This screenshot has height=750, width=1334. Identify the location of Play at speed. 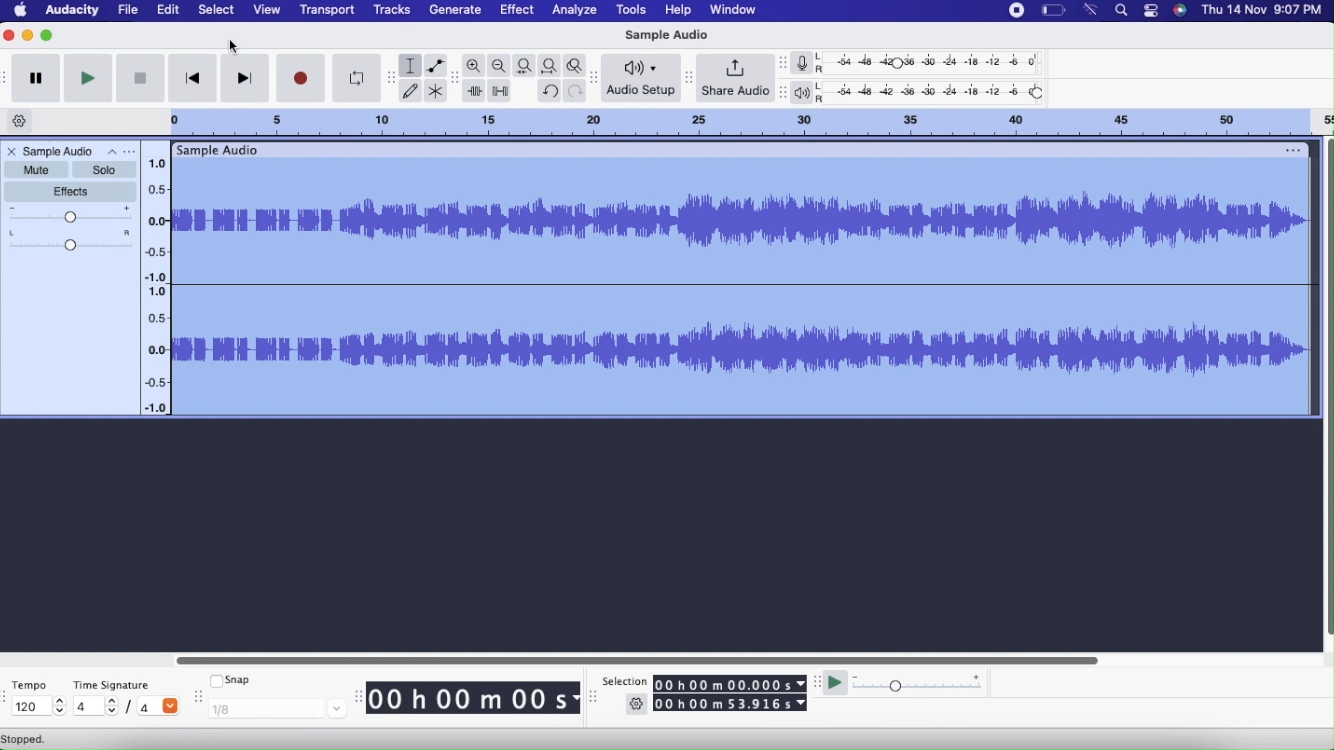
(836, 684).